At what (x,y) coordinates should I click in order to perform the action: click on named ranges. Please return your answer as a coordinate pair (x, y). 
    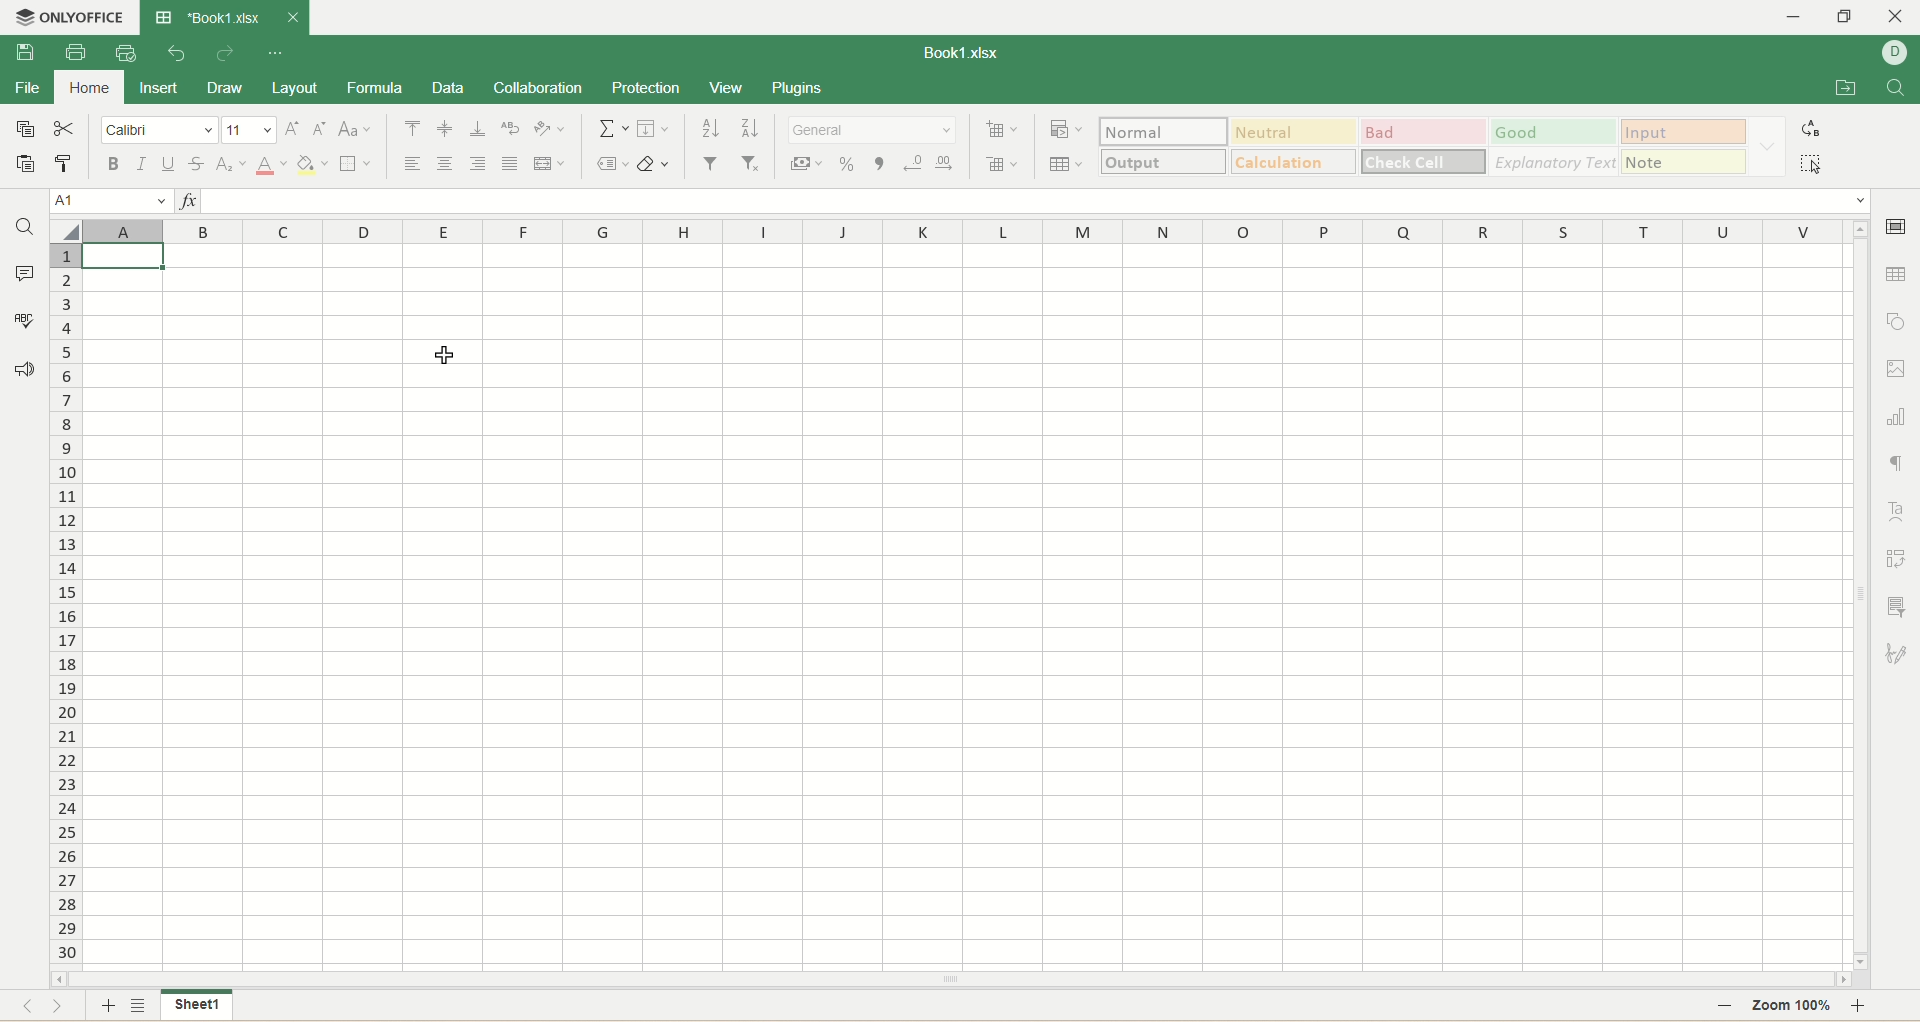
    Looking at the image, I should click on (612, 163).